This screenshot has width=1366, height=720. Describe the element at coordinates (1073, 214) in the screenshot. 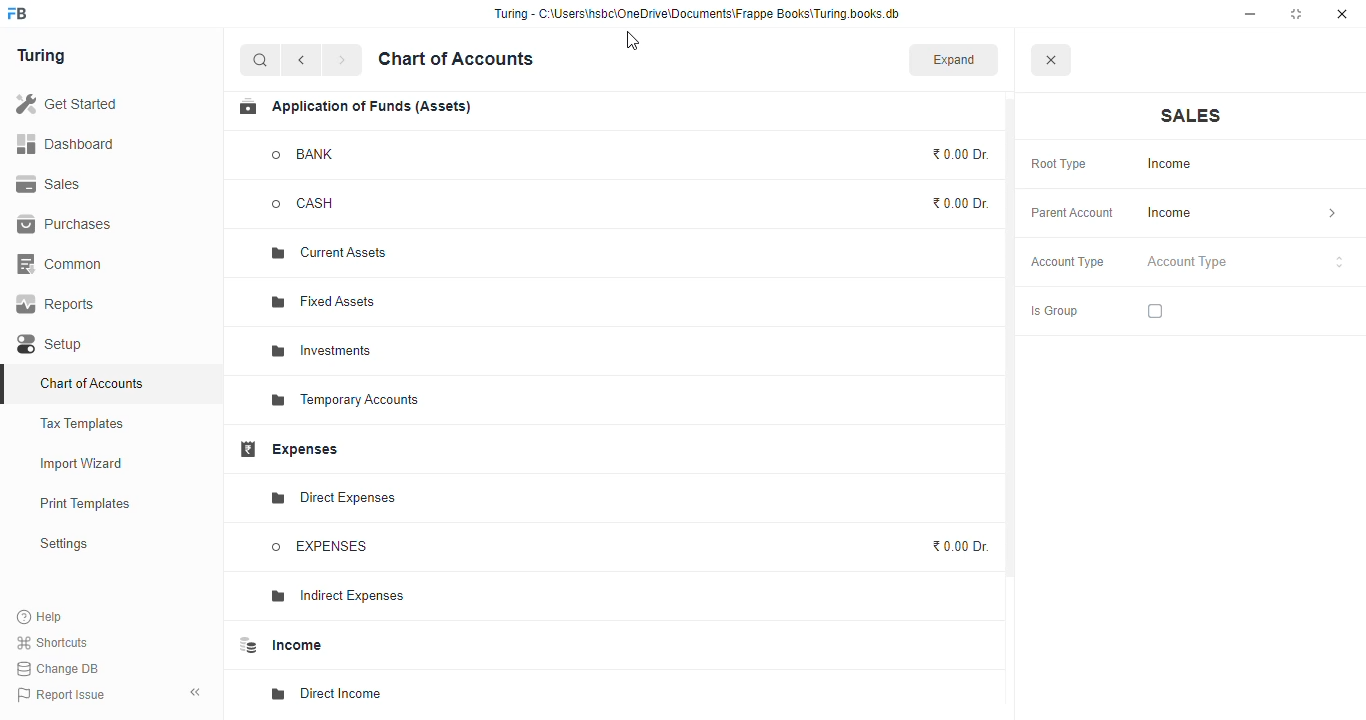

I see `parent account` at that location.